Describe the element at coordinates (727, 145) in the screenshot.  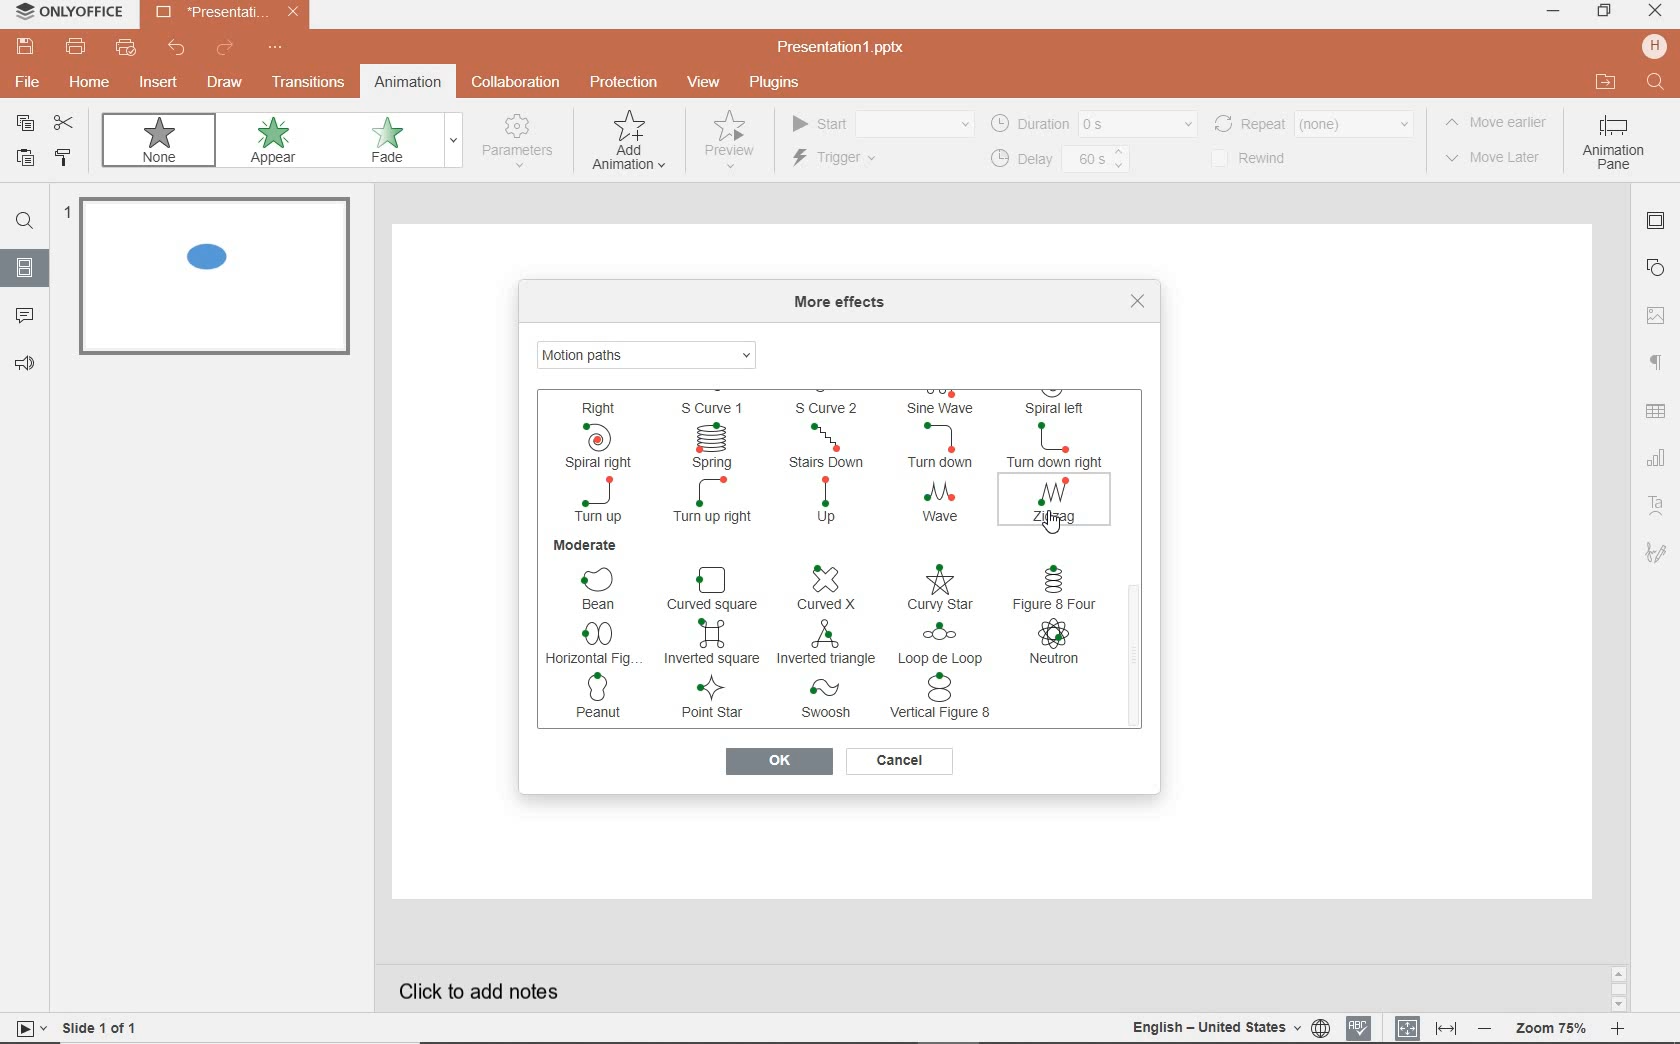
I see `preview` at that location.